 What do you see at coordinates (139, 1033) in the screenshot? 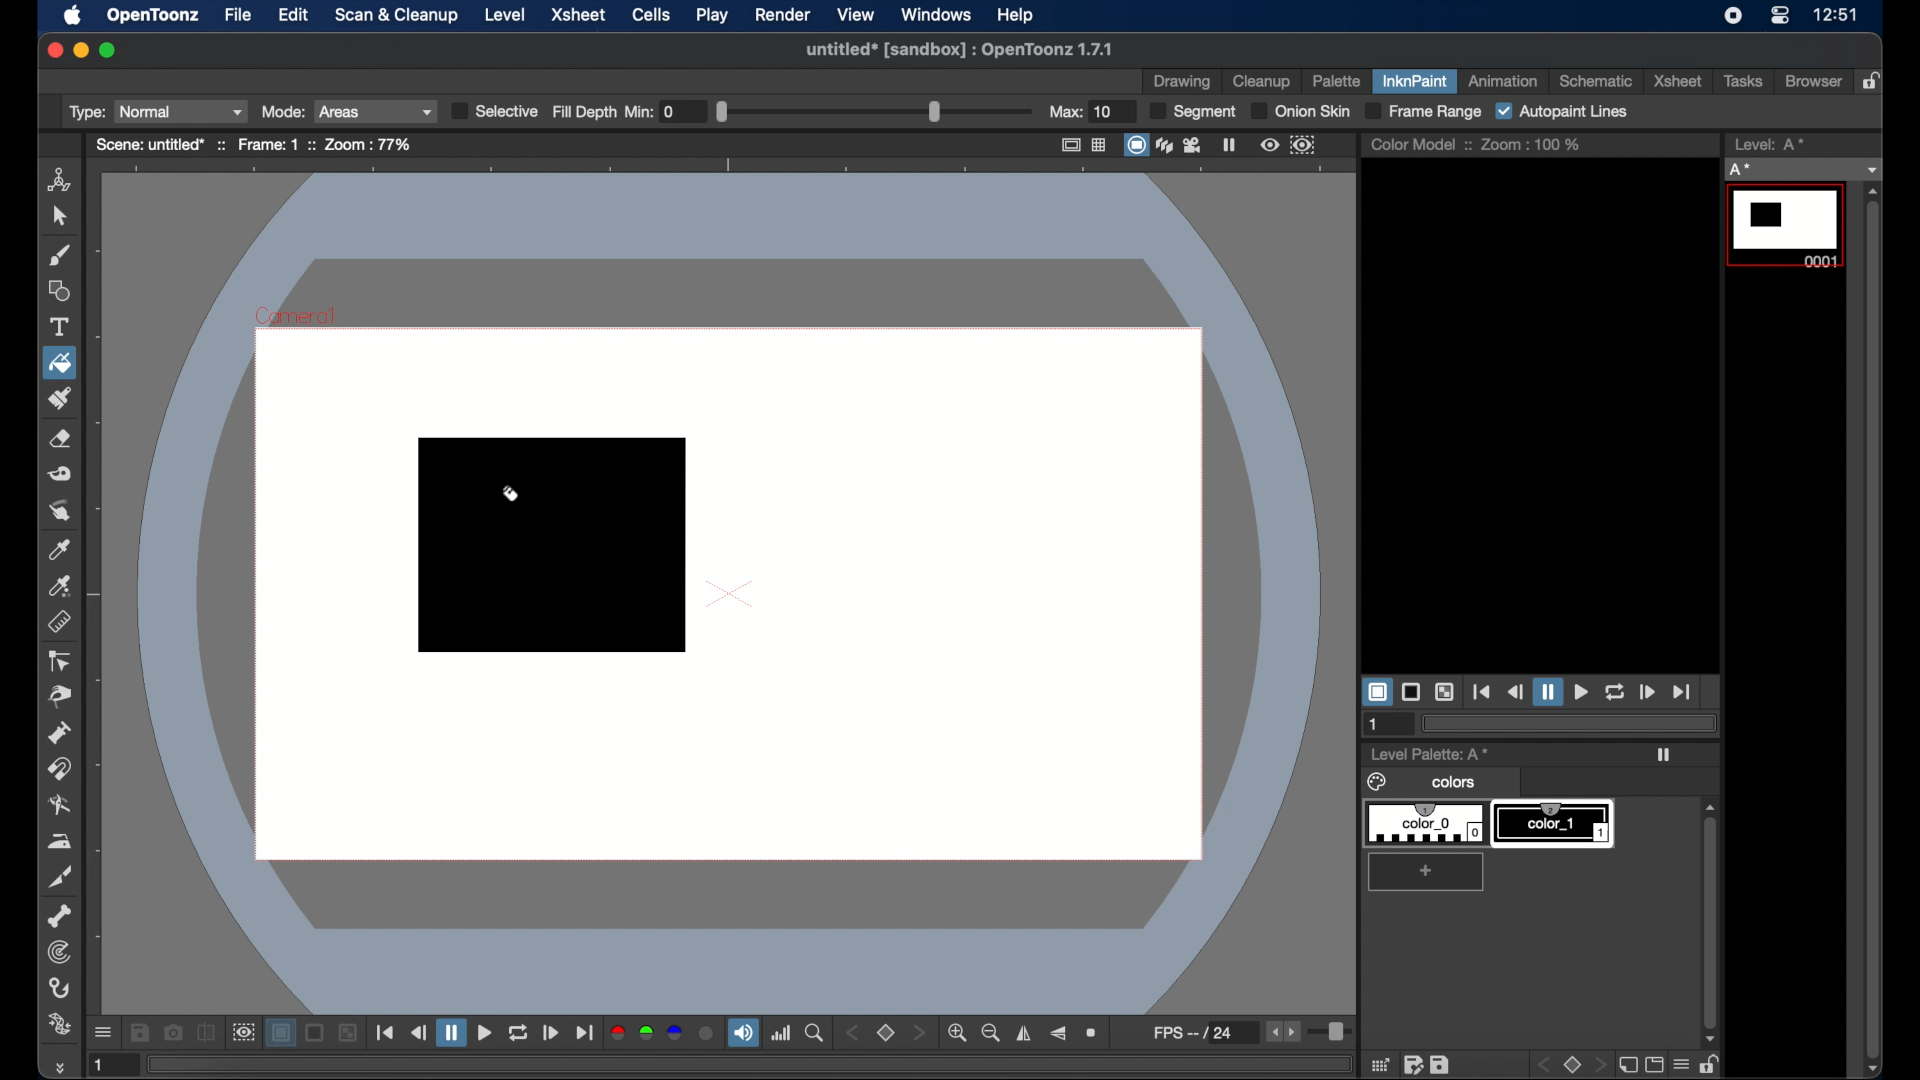
I see `save images` at bounding box center [139, 1033].